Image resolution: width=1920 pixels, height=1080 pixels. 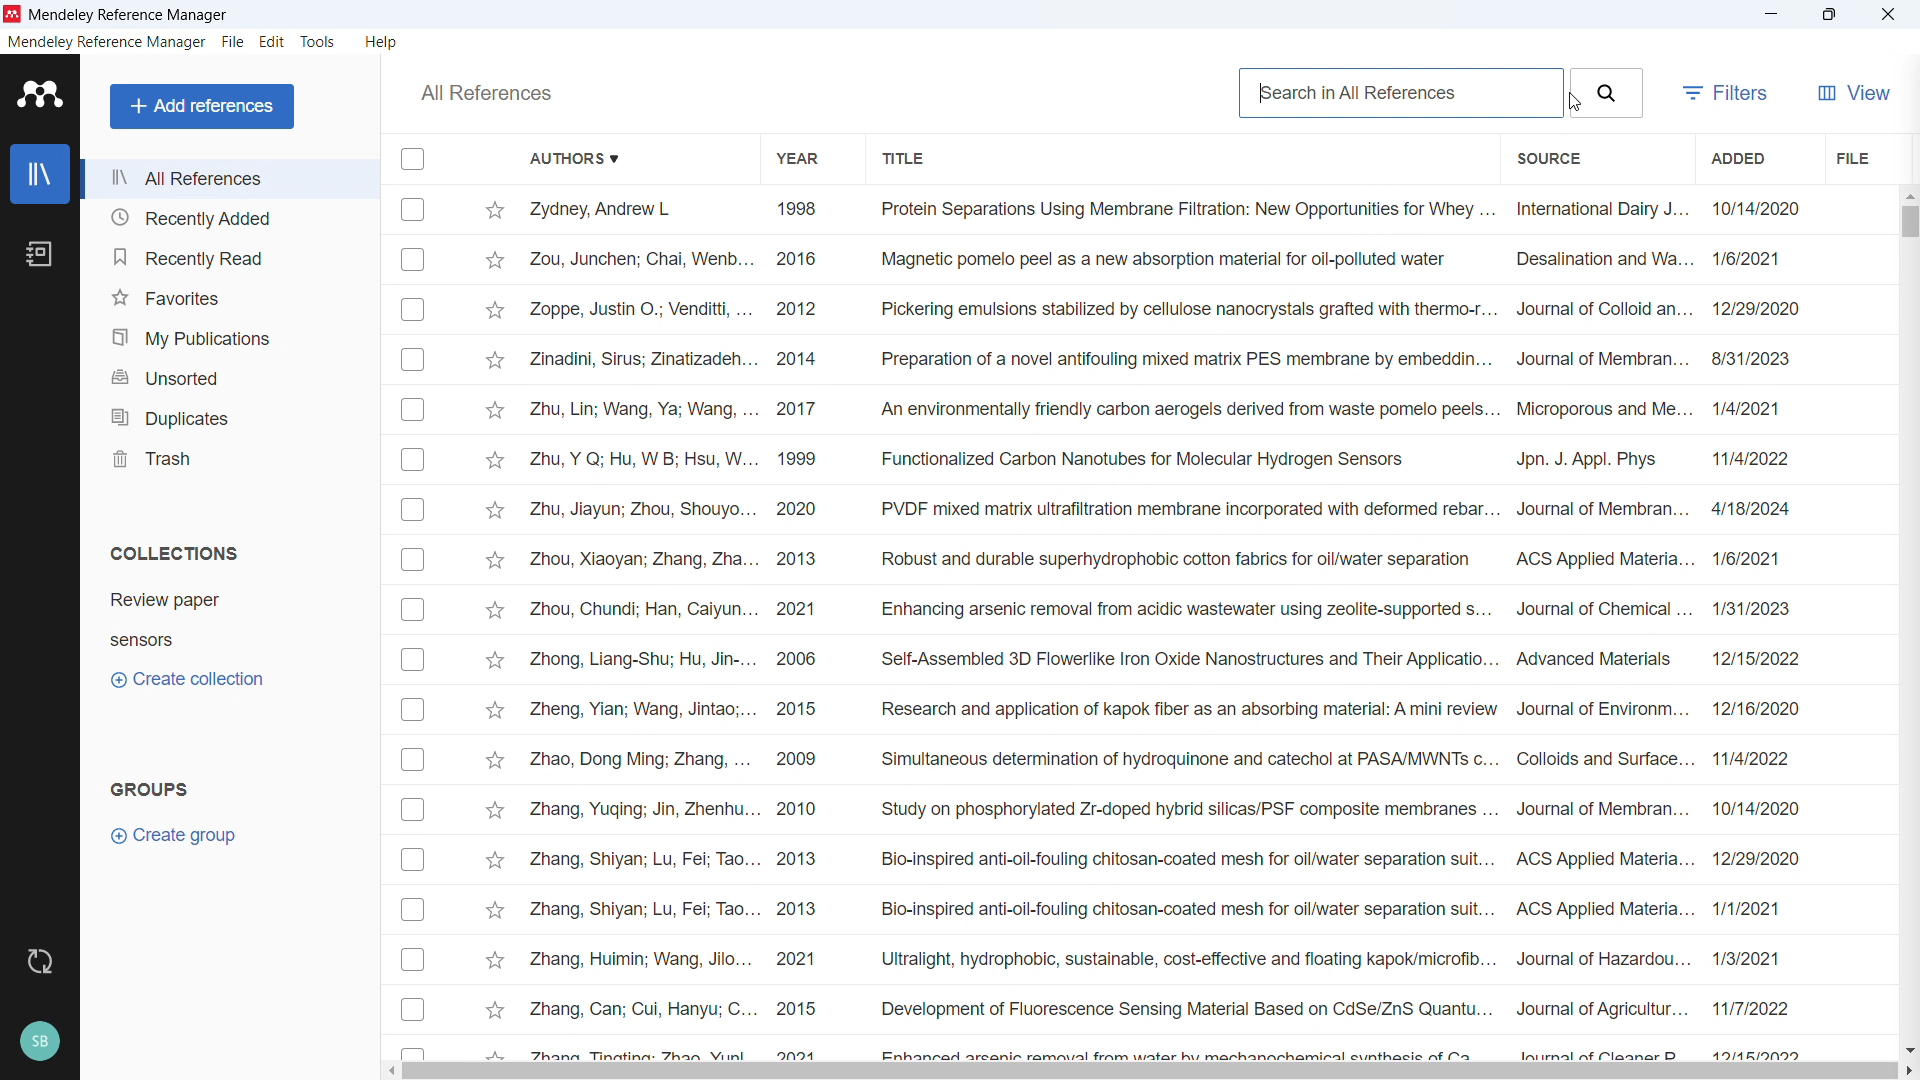 What do you see at coordinates (1724, 93) in the screenshot?
I see `filters` at bounding box center [1724, 93].